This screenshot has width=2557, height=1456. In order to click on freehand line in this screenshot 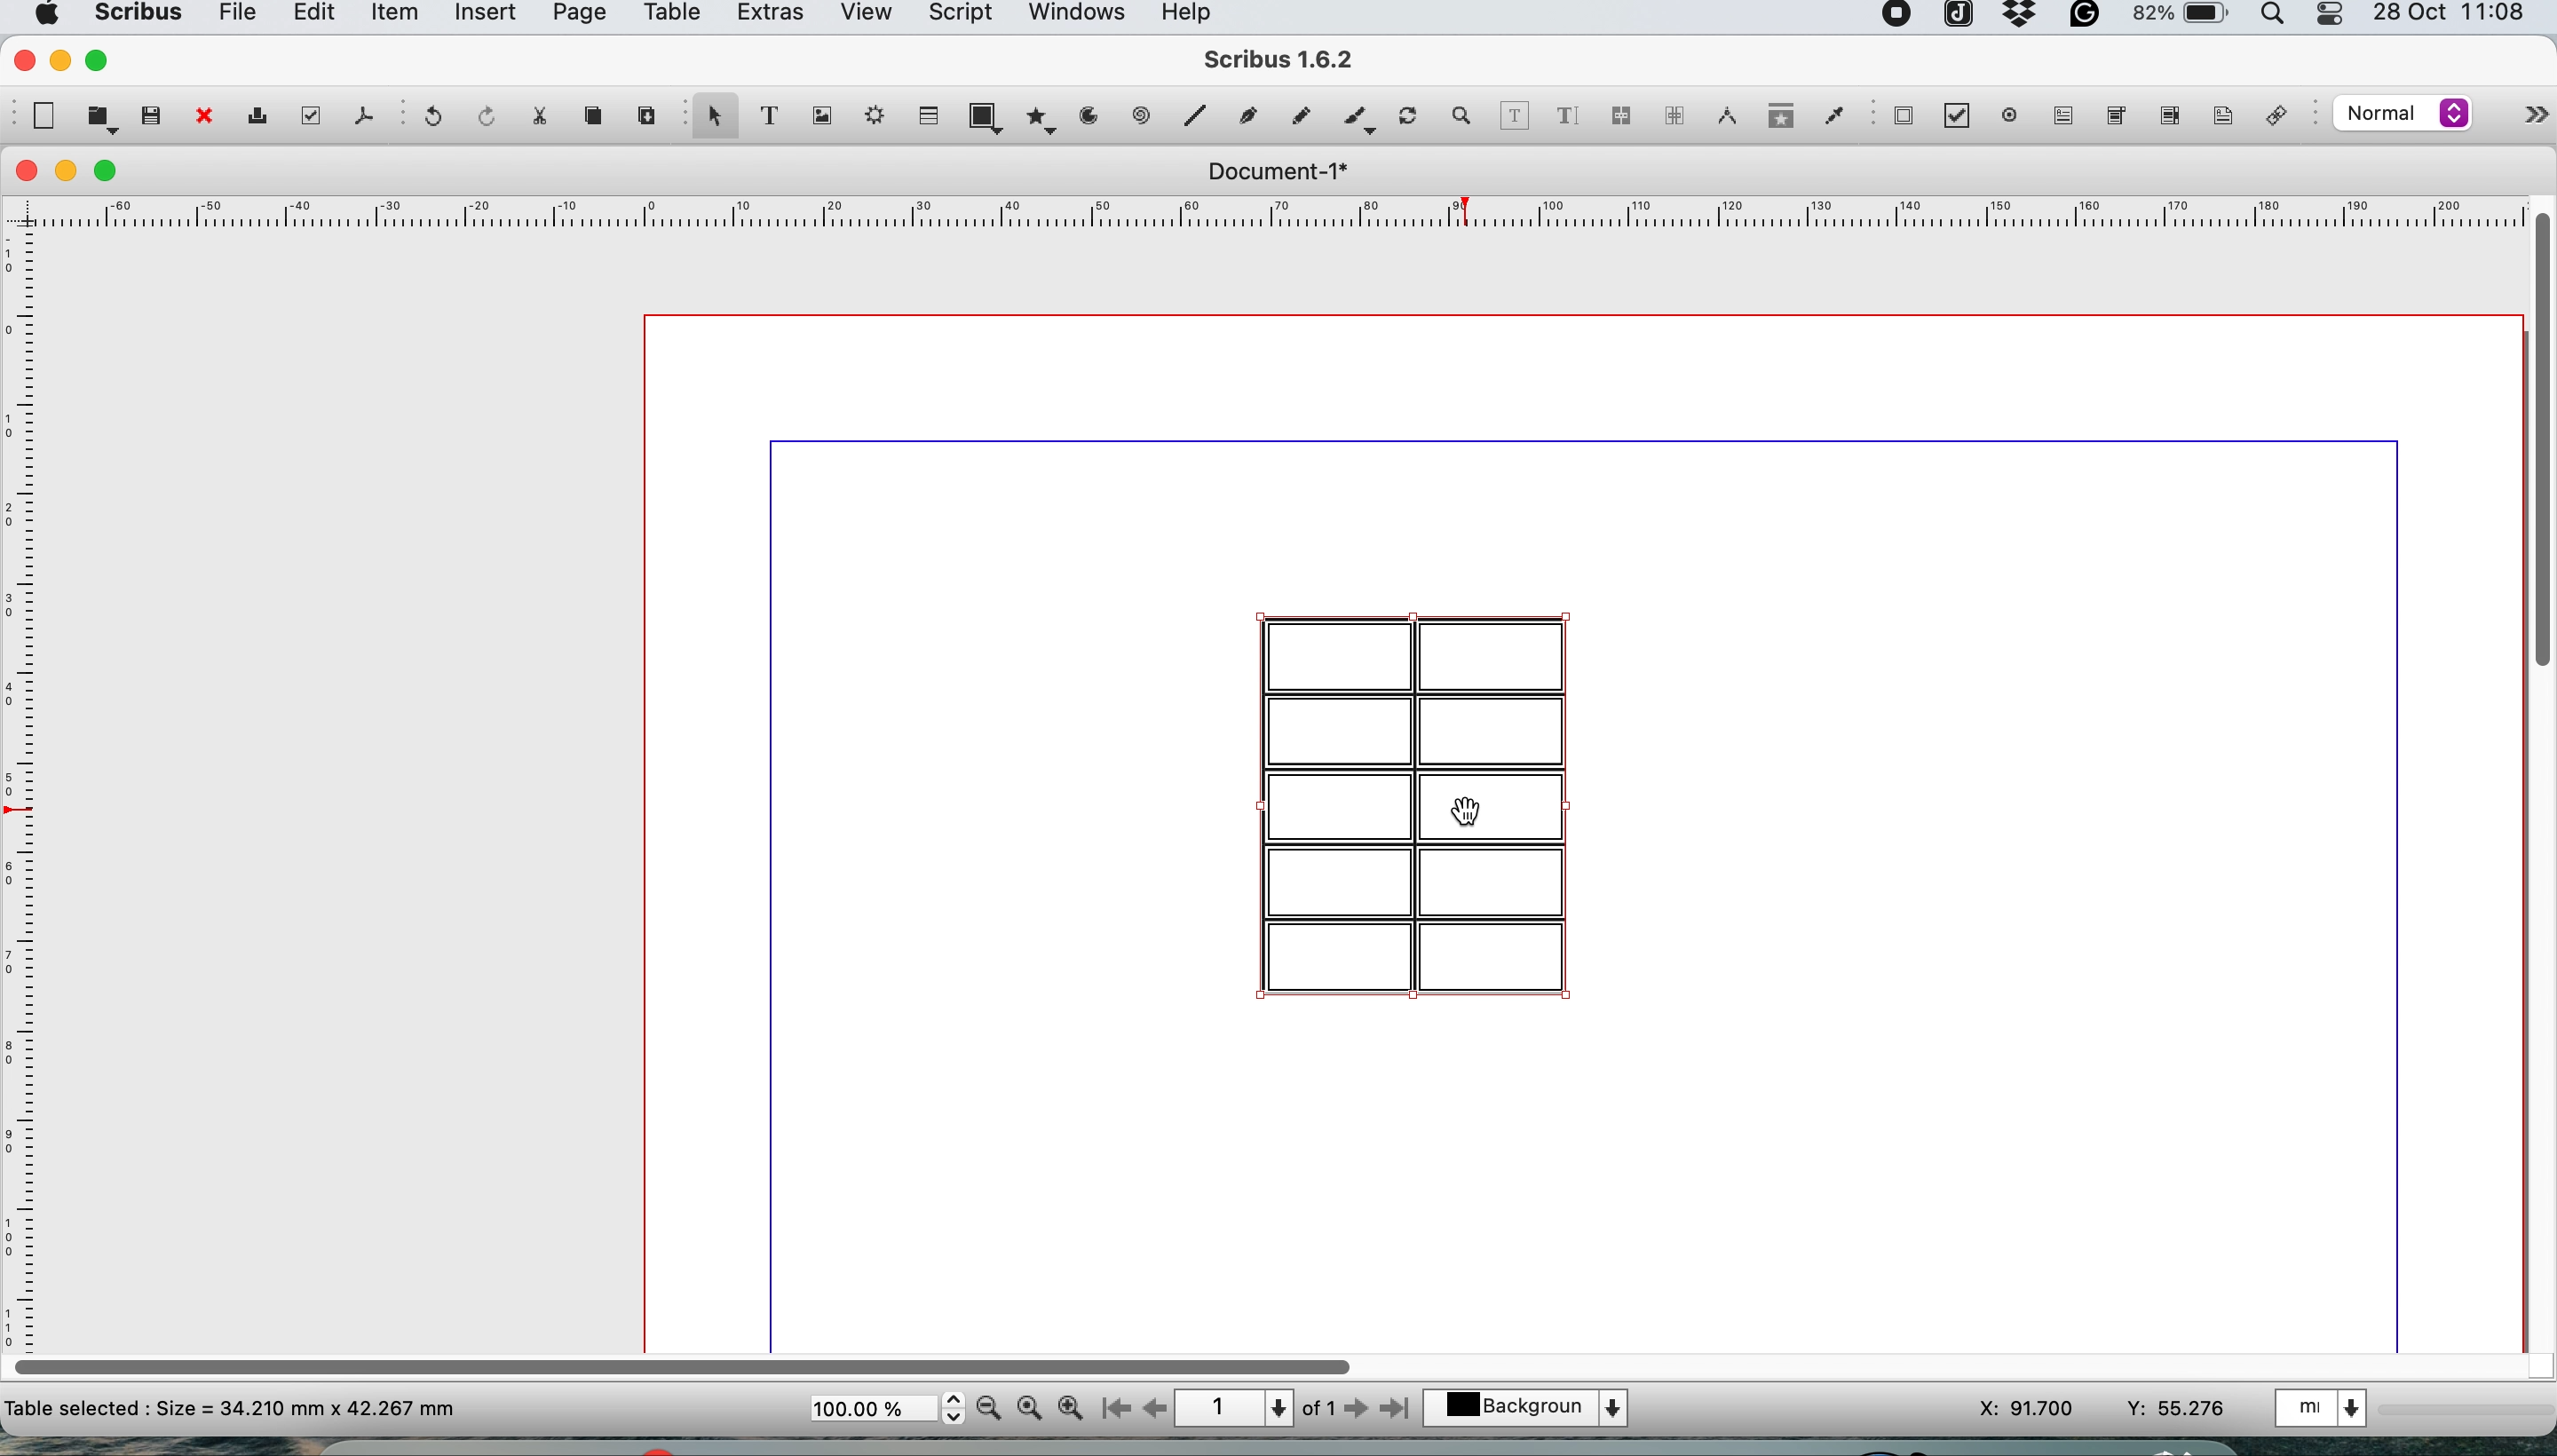, I will do `click(1296, 116)`.